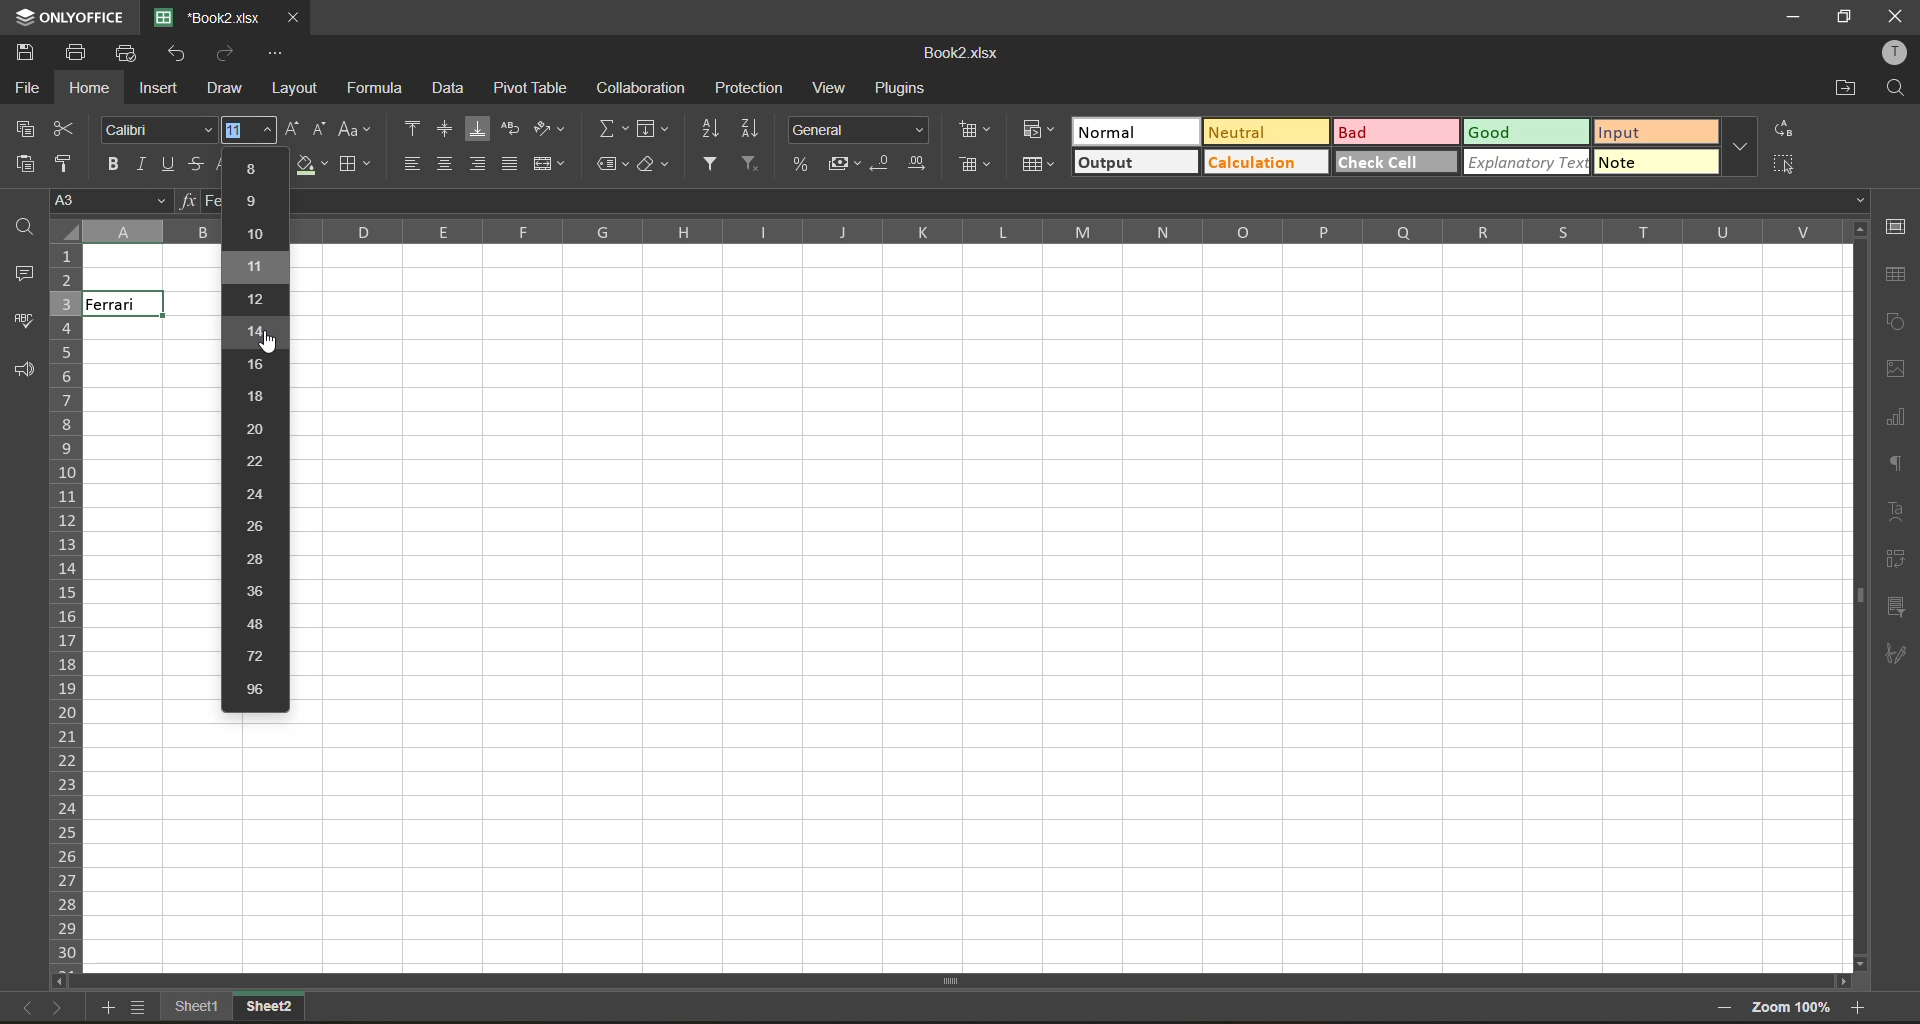 The image size is (1920, 1024). Describe the element at coordinates (27, 274) in the screenshot. I see `comments` at that location.